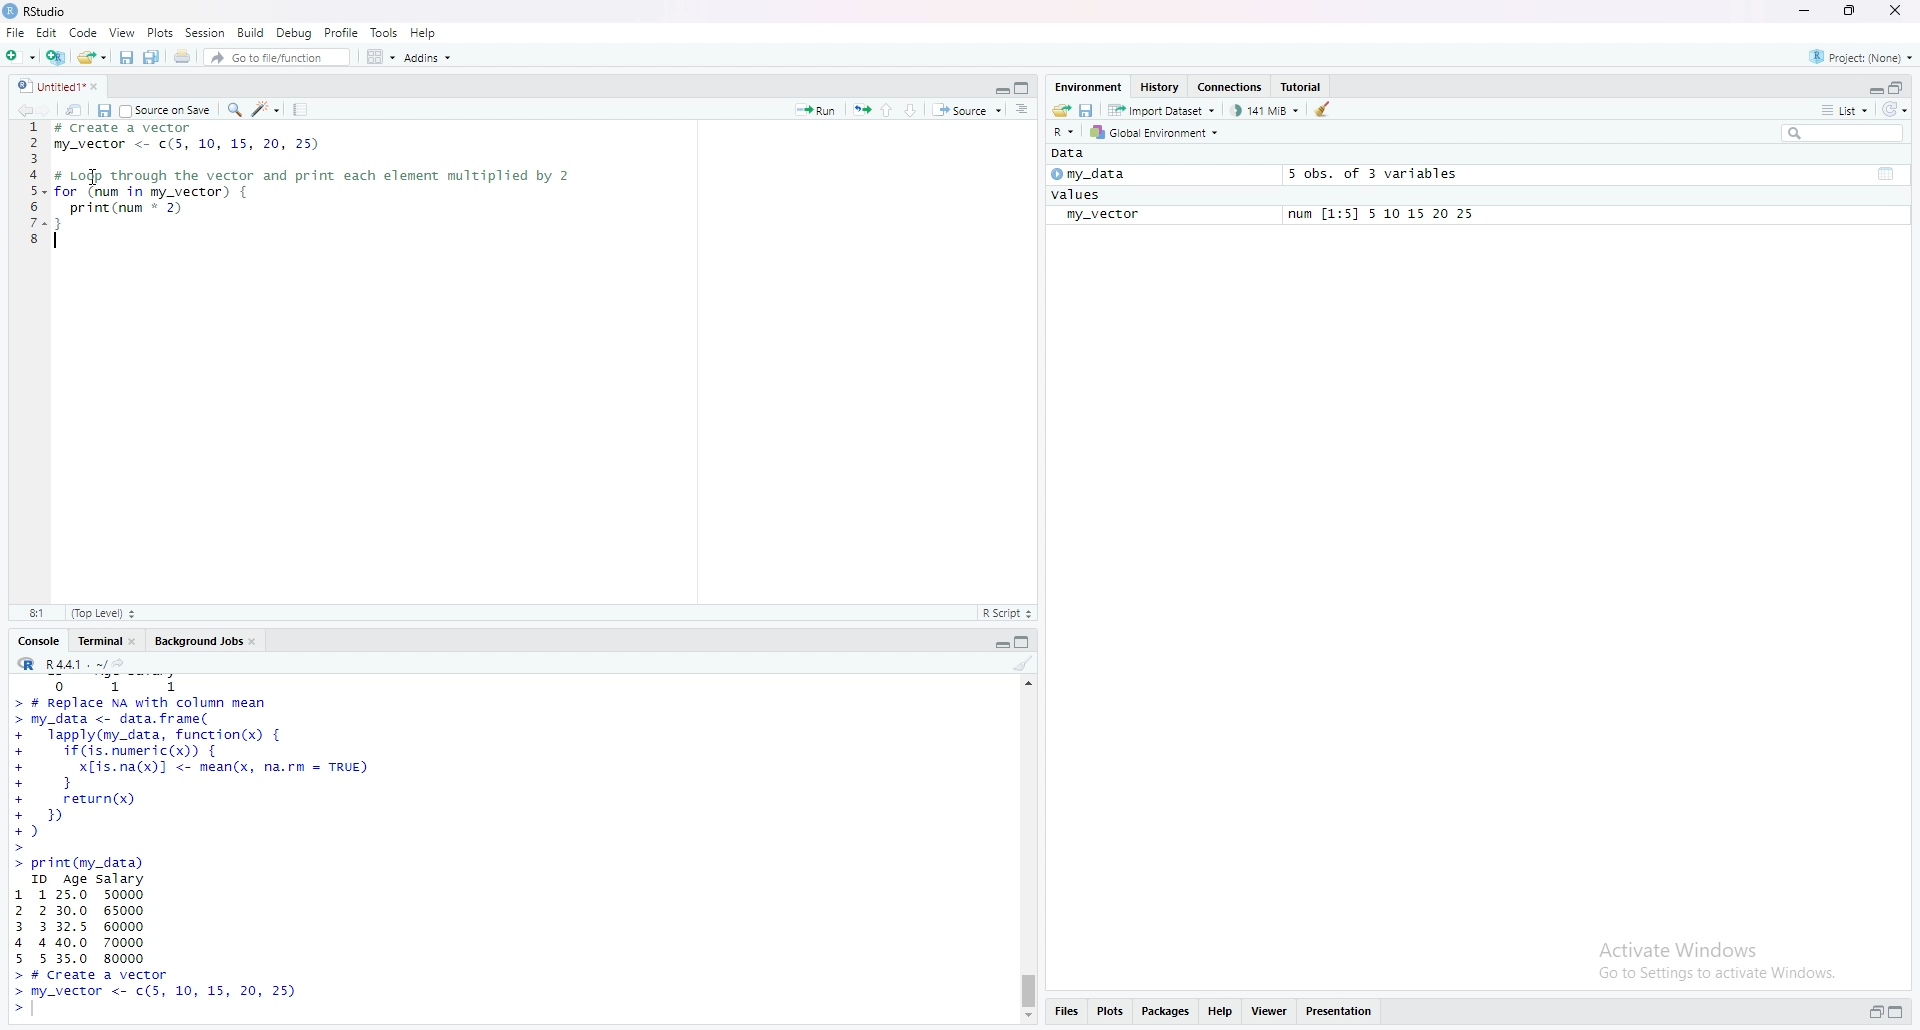  What do you see at coordinates (267, 110) in the screenshot?
I see `code tools` at bounding box center [267, 110].